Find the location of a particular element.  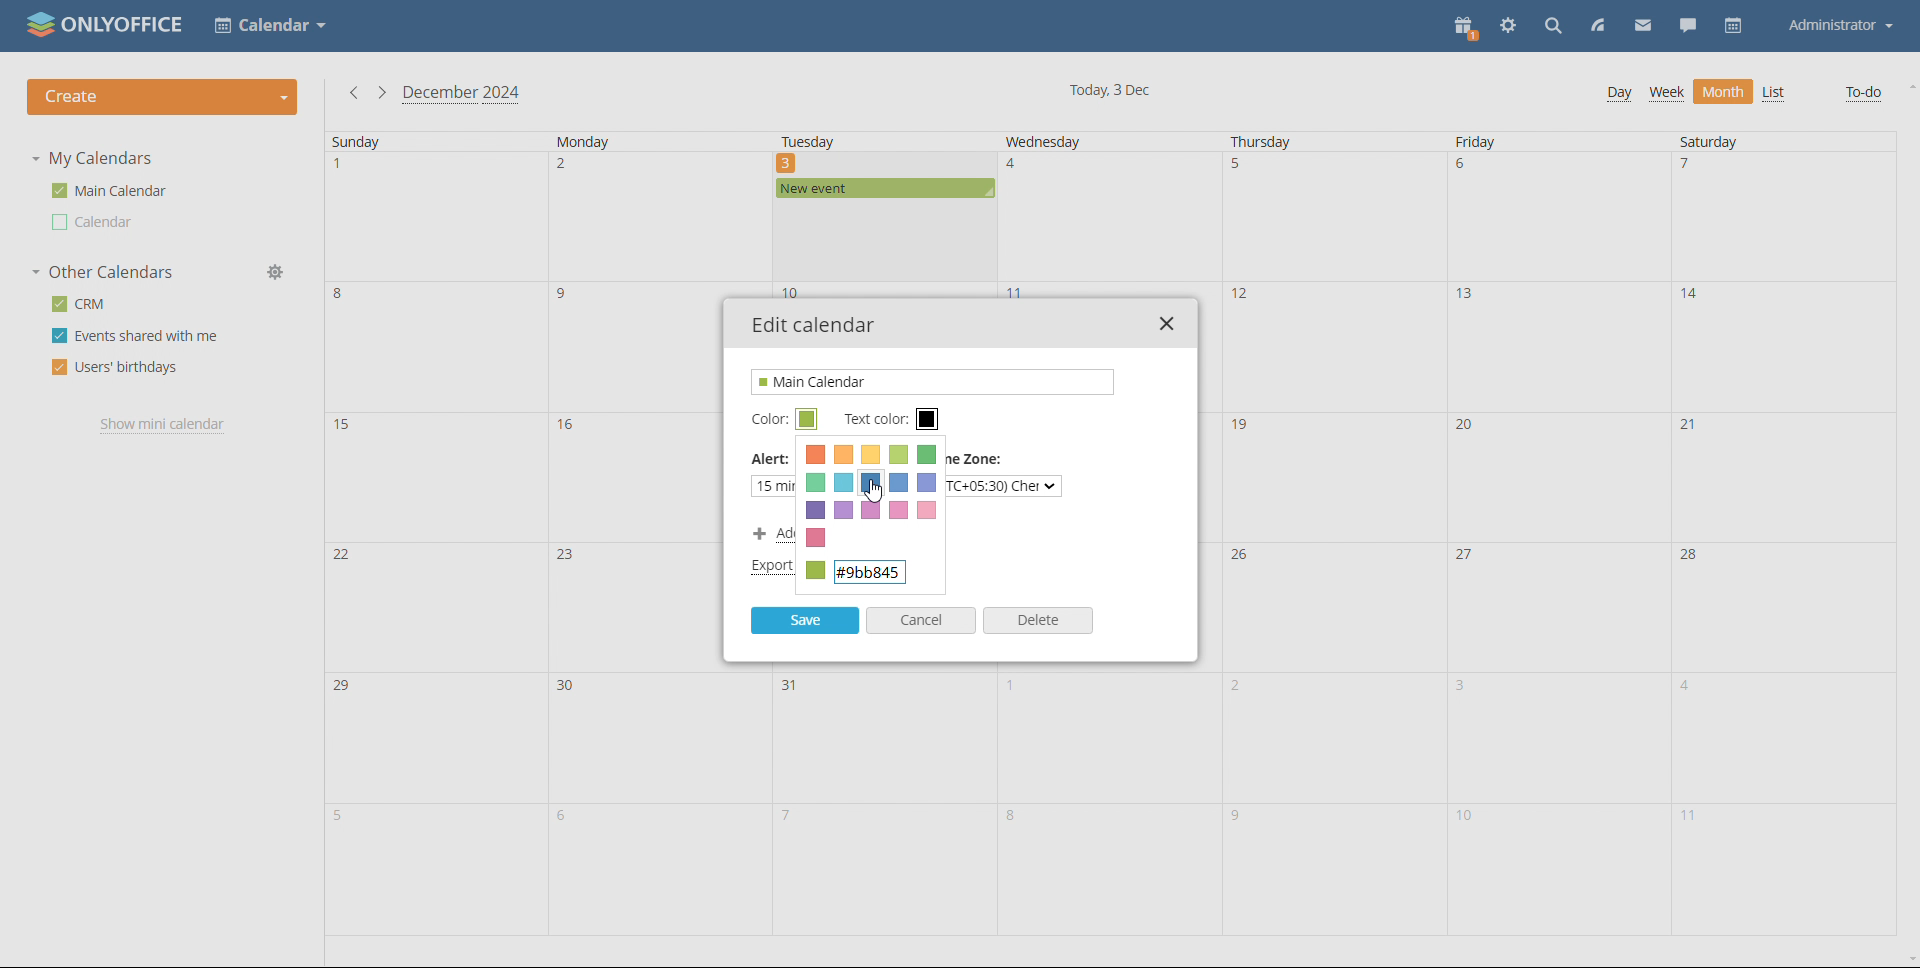

Alert is located at coordinates (772, 463).